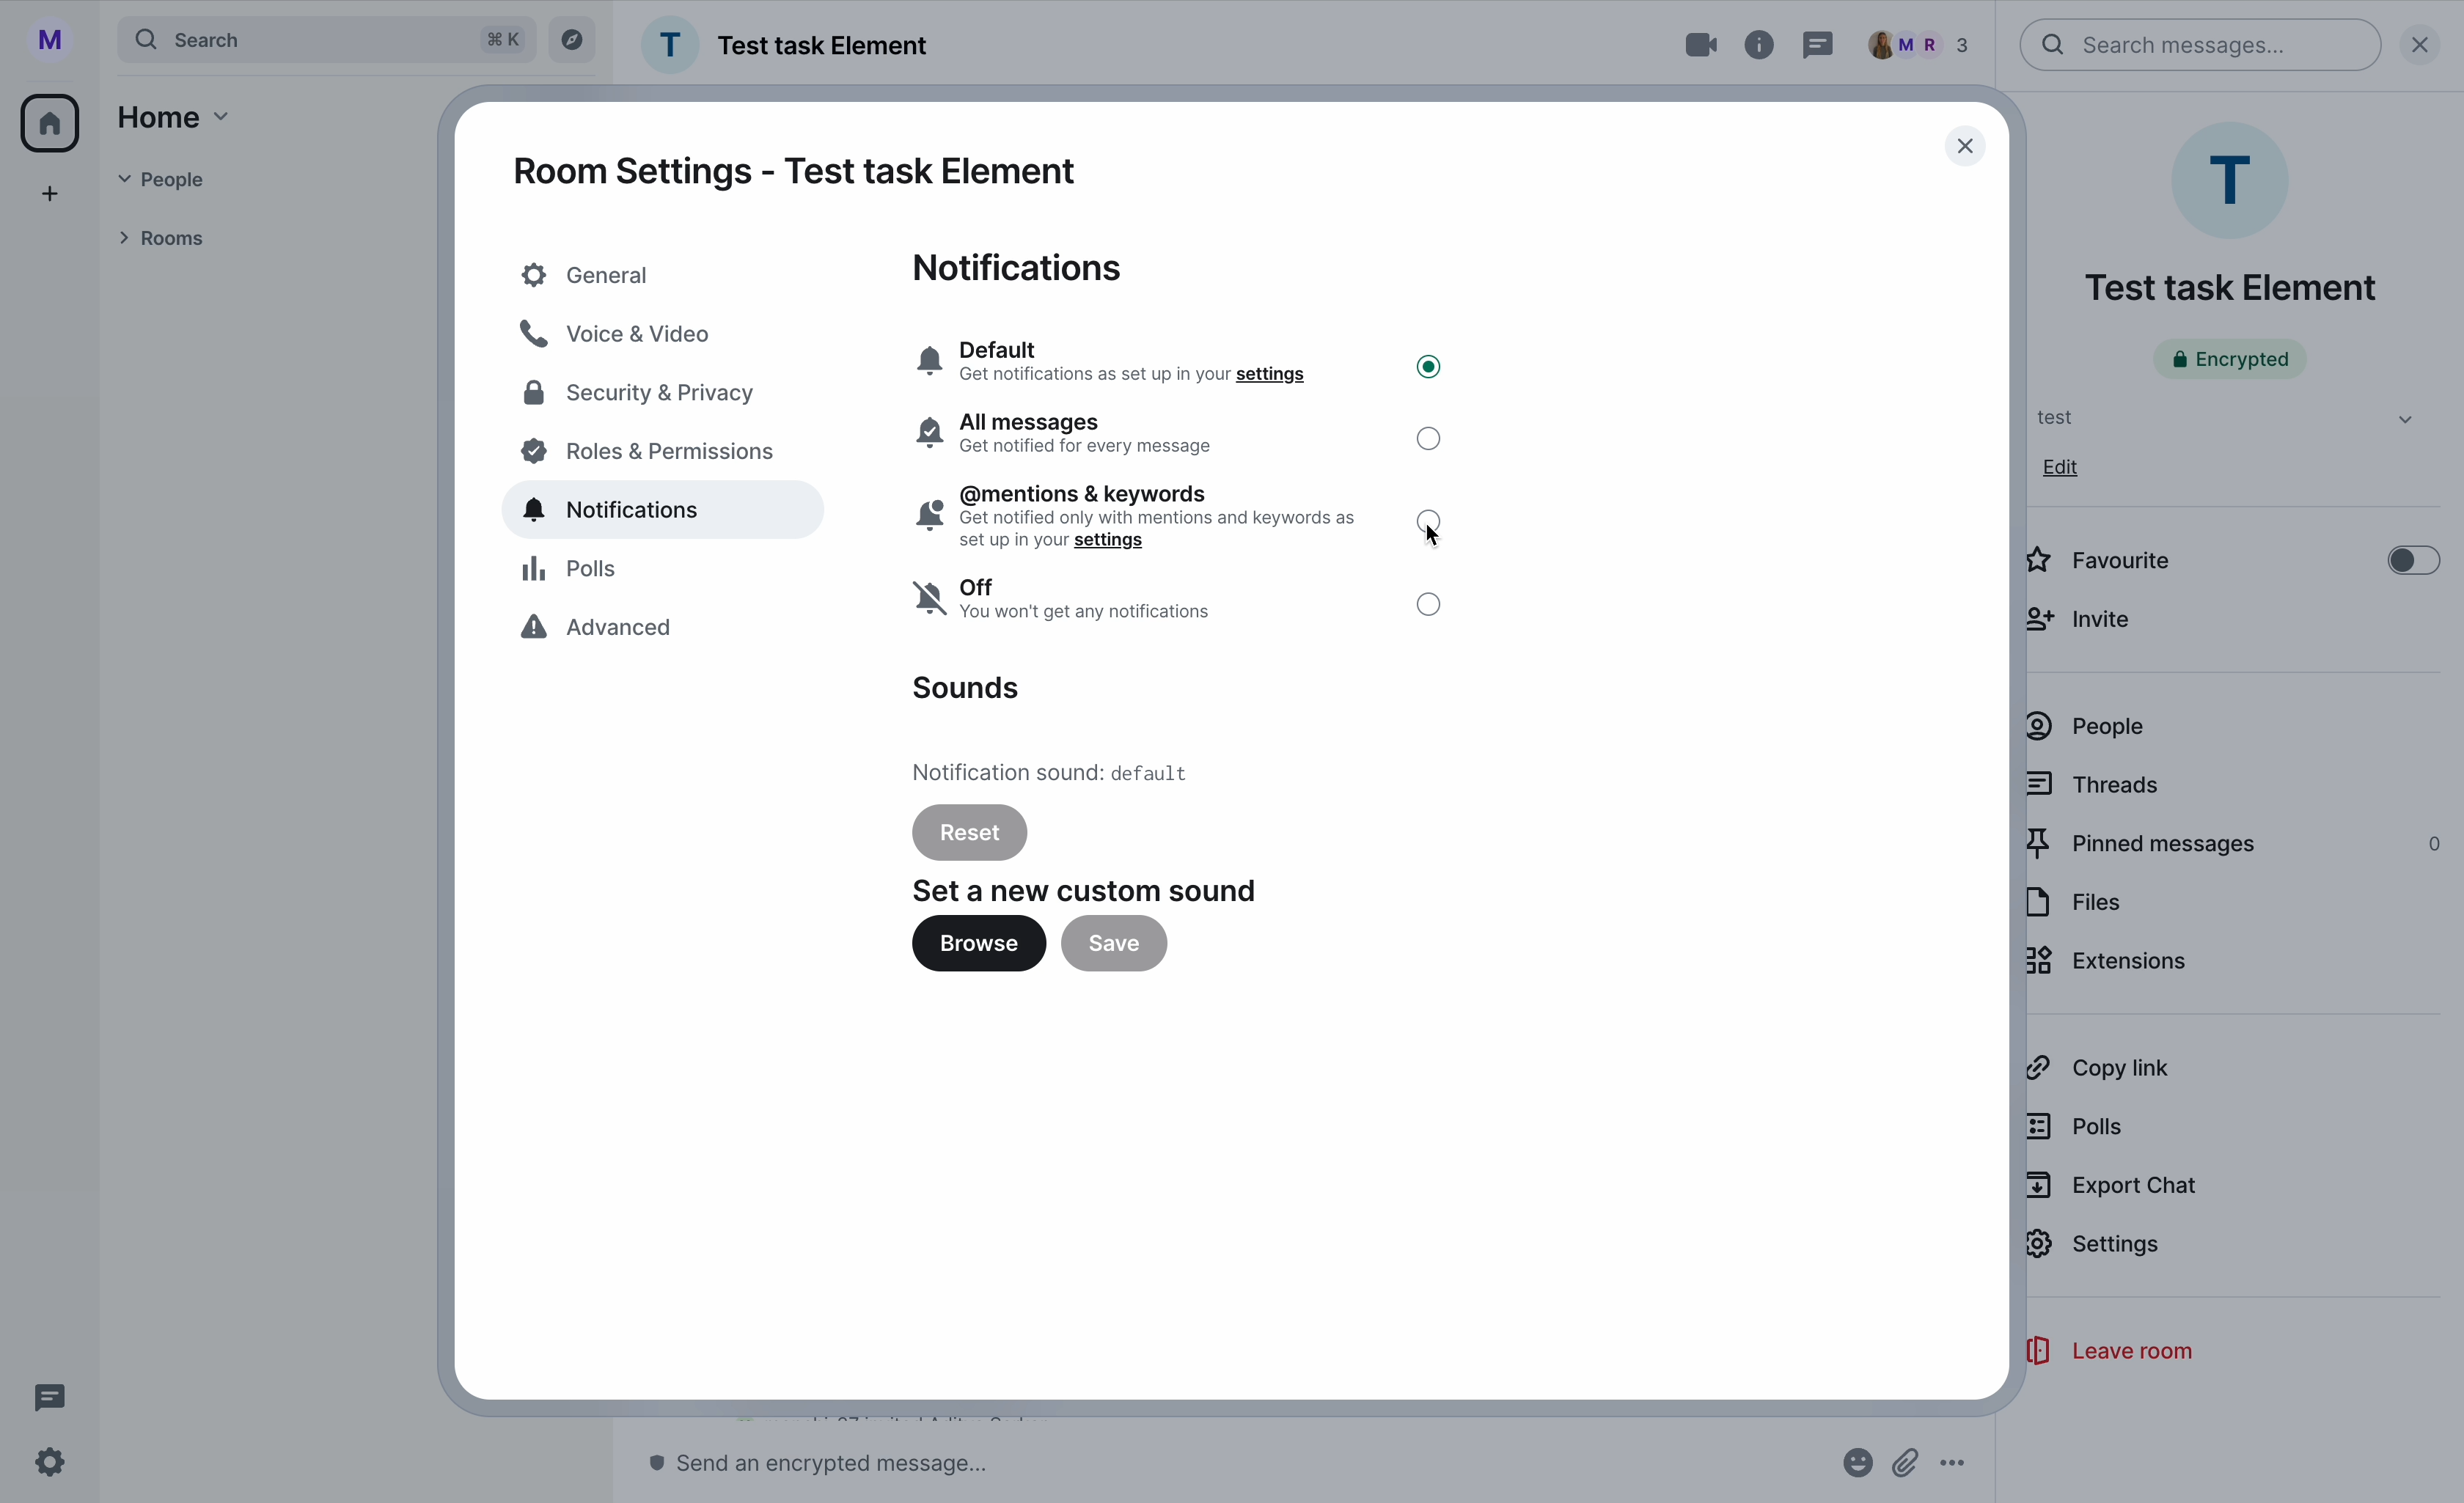 This screenshot has height=1503, width=2464. I want to click on explore, so click(573, 41).